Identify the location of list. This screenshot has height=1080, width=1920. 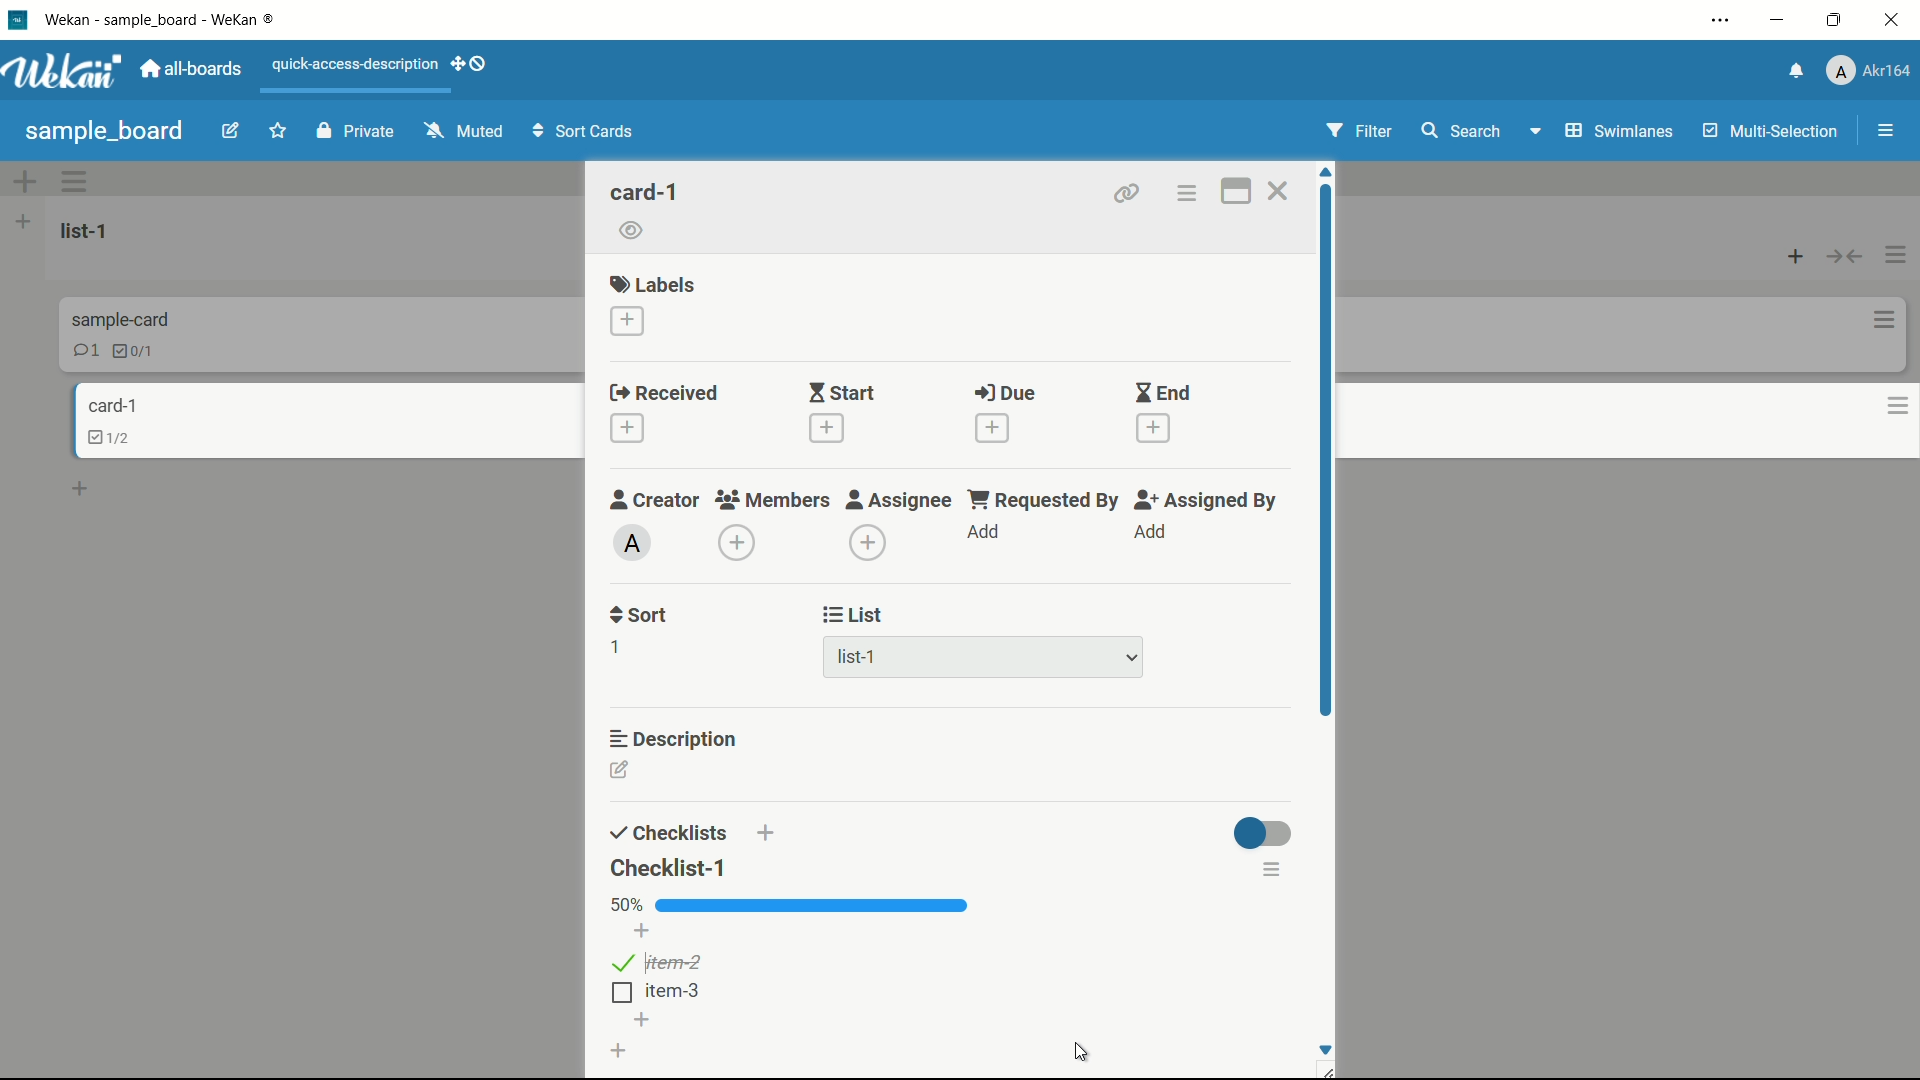
(855, 614).